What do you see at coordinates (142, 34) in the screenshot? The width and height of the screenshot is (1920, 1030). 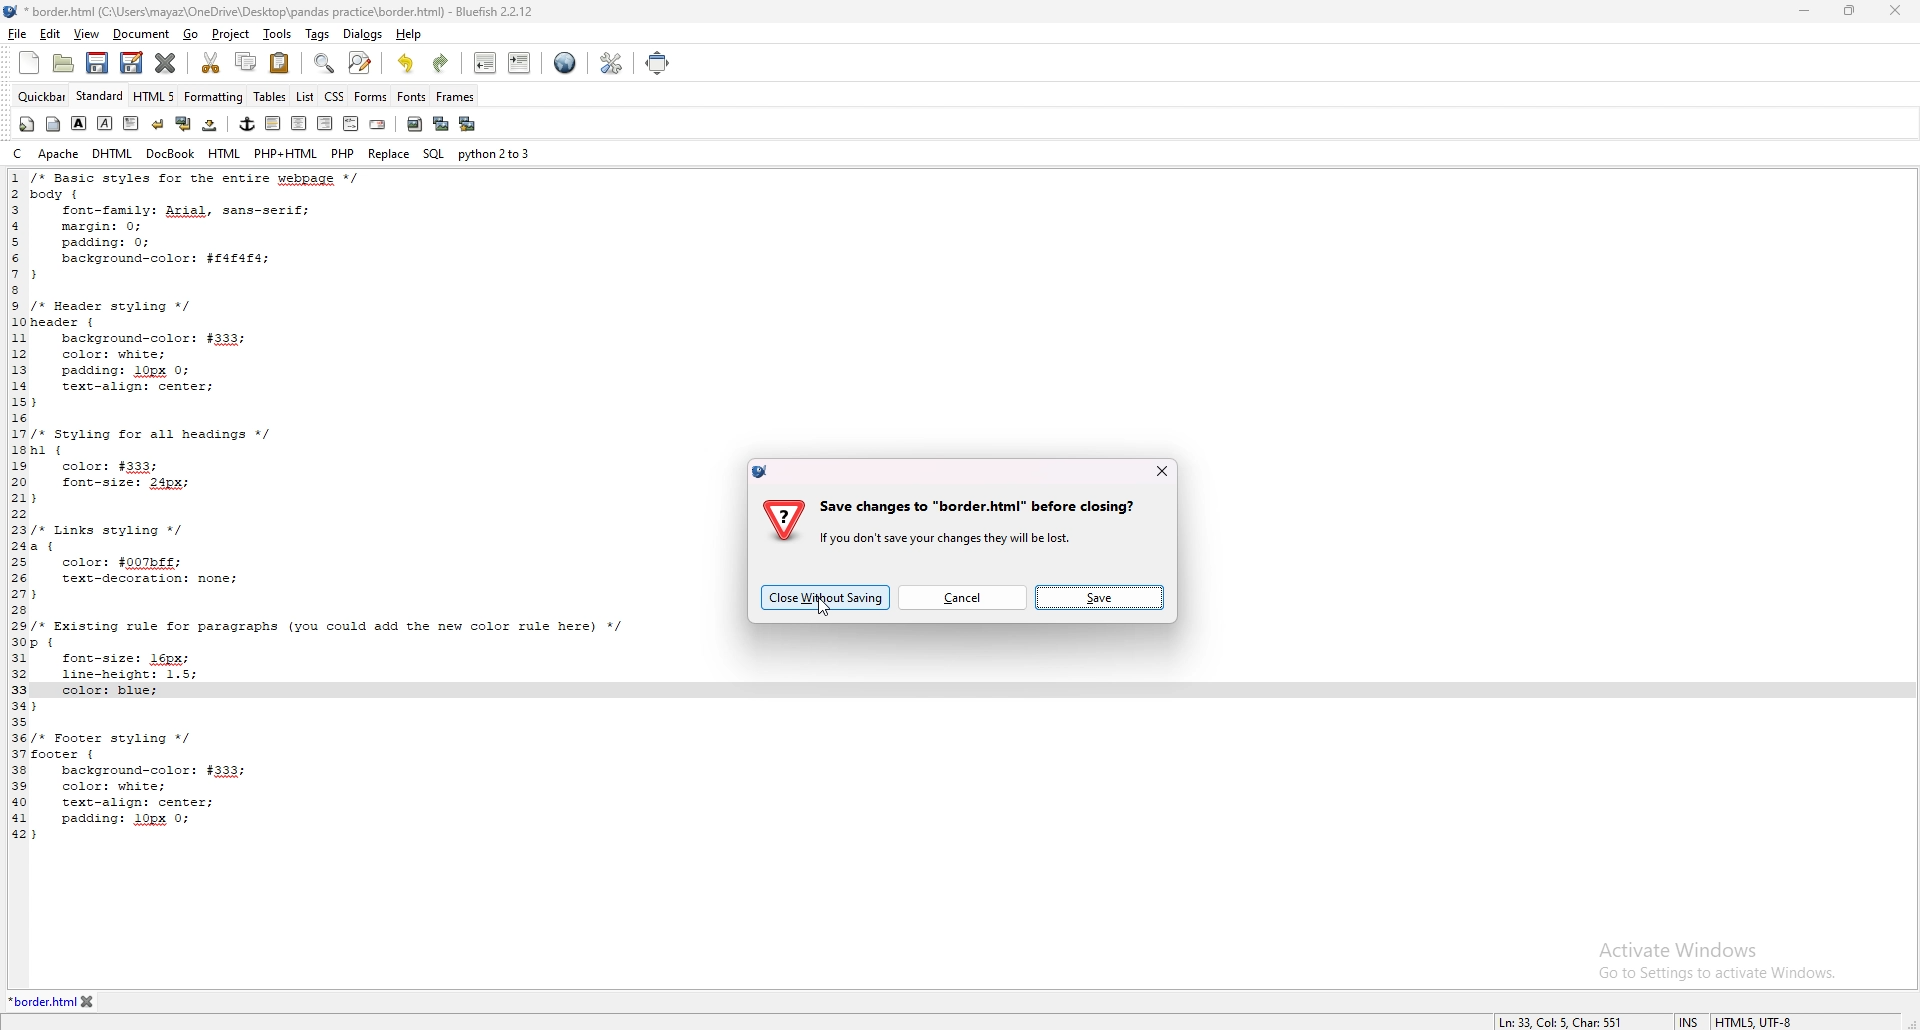 I see `document` at bounding box center [142, 34].